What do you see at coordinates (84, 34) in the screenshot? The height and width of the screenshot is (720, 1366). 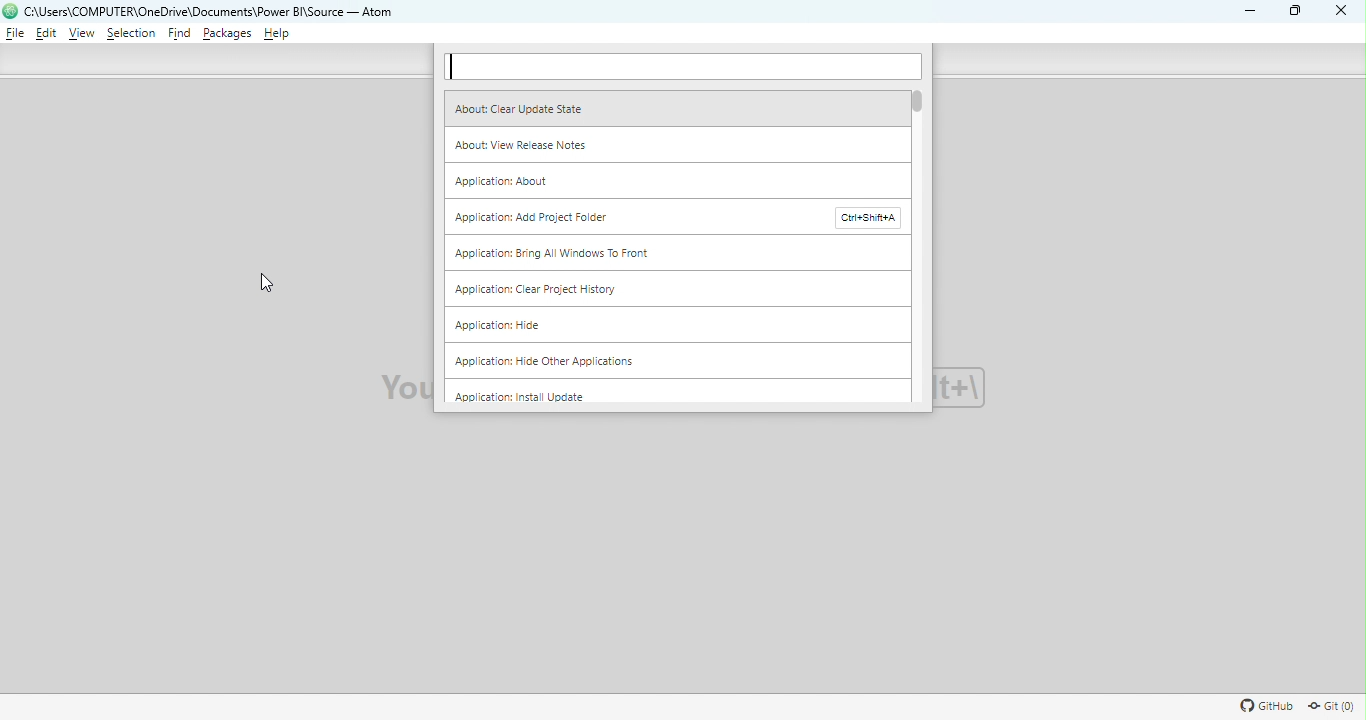 I see `View` at bounding box center [84, 34].